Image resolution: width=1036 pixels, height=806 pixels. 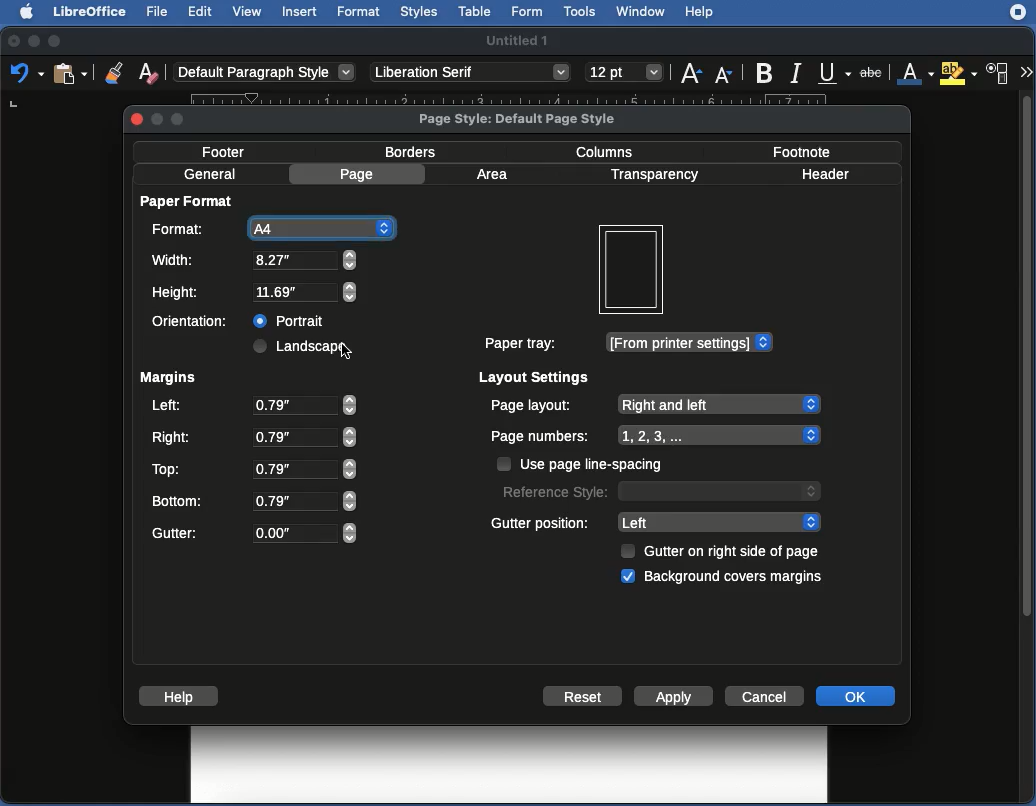 What do you see at coordinates (914, 70) in the screenshot?
I see `Font color` at bounding box center [914, 70].